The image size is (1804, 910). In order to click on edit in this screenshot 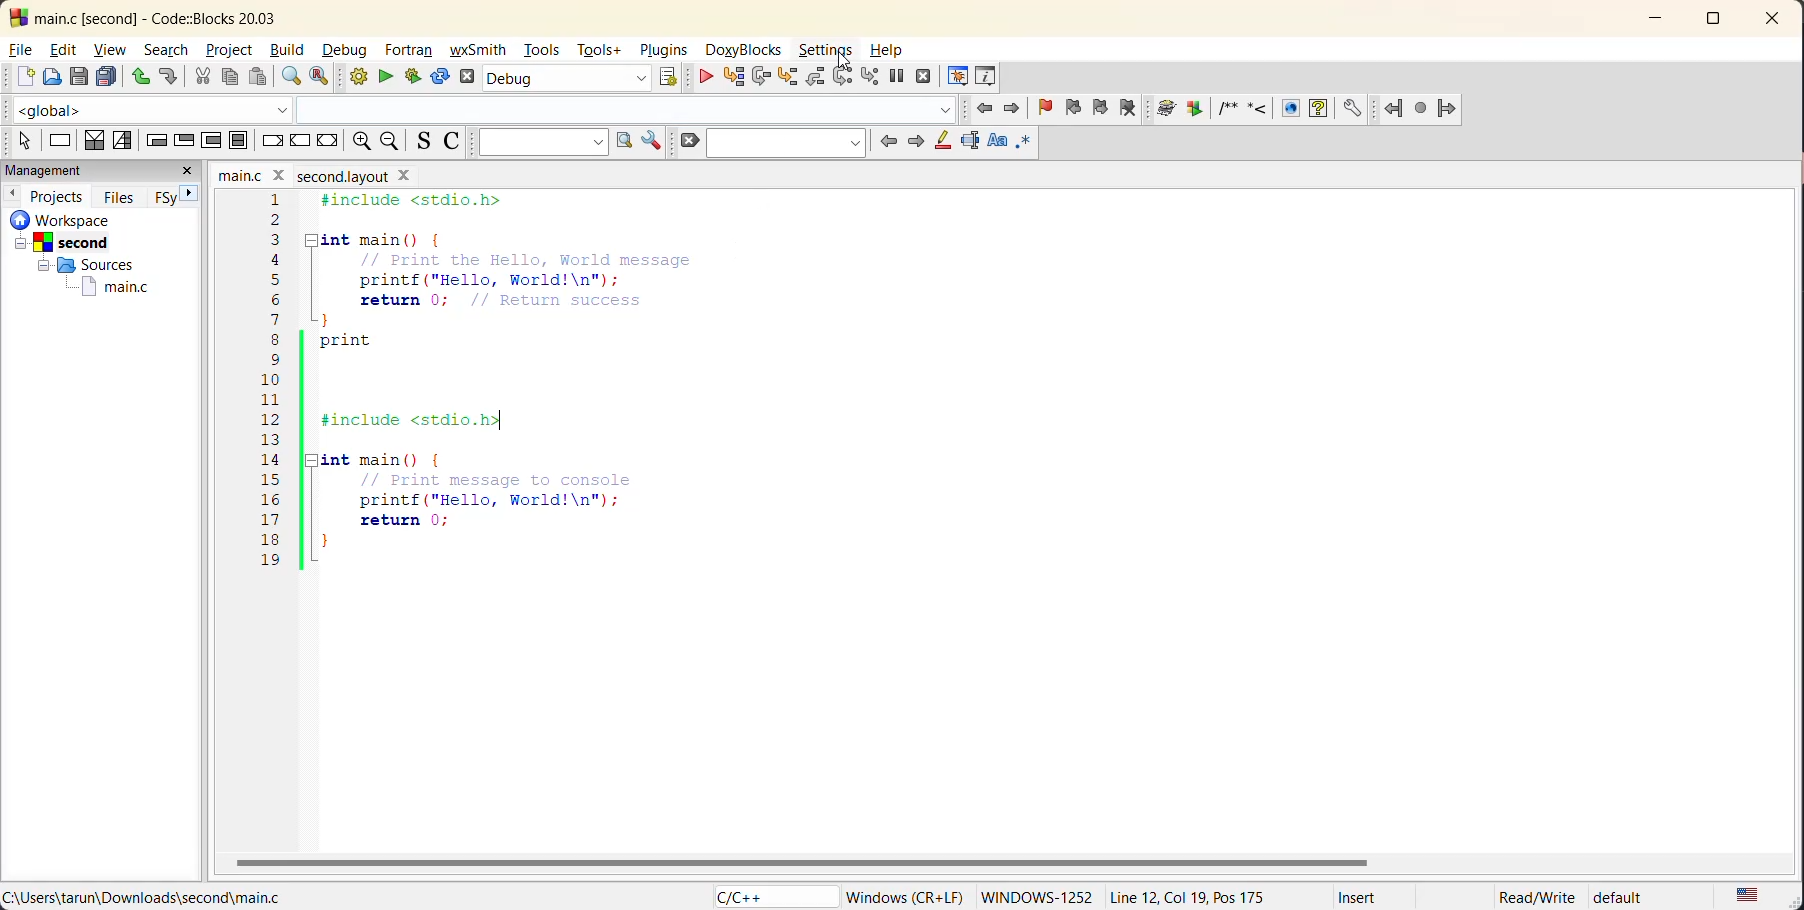, I will do `click(63, 51)`.